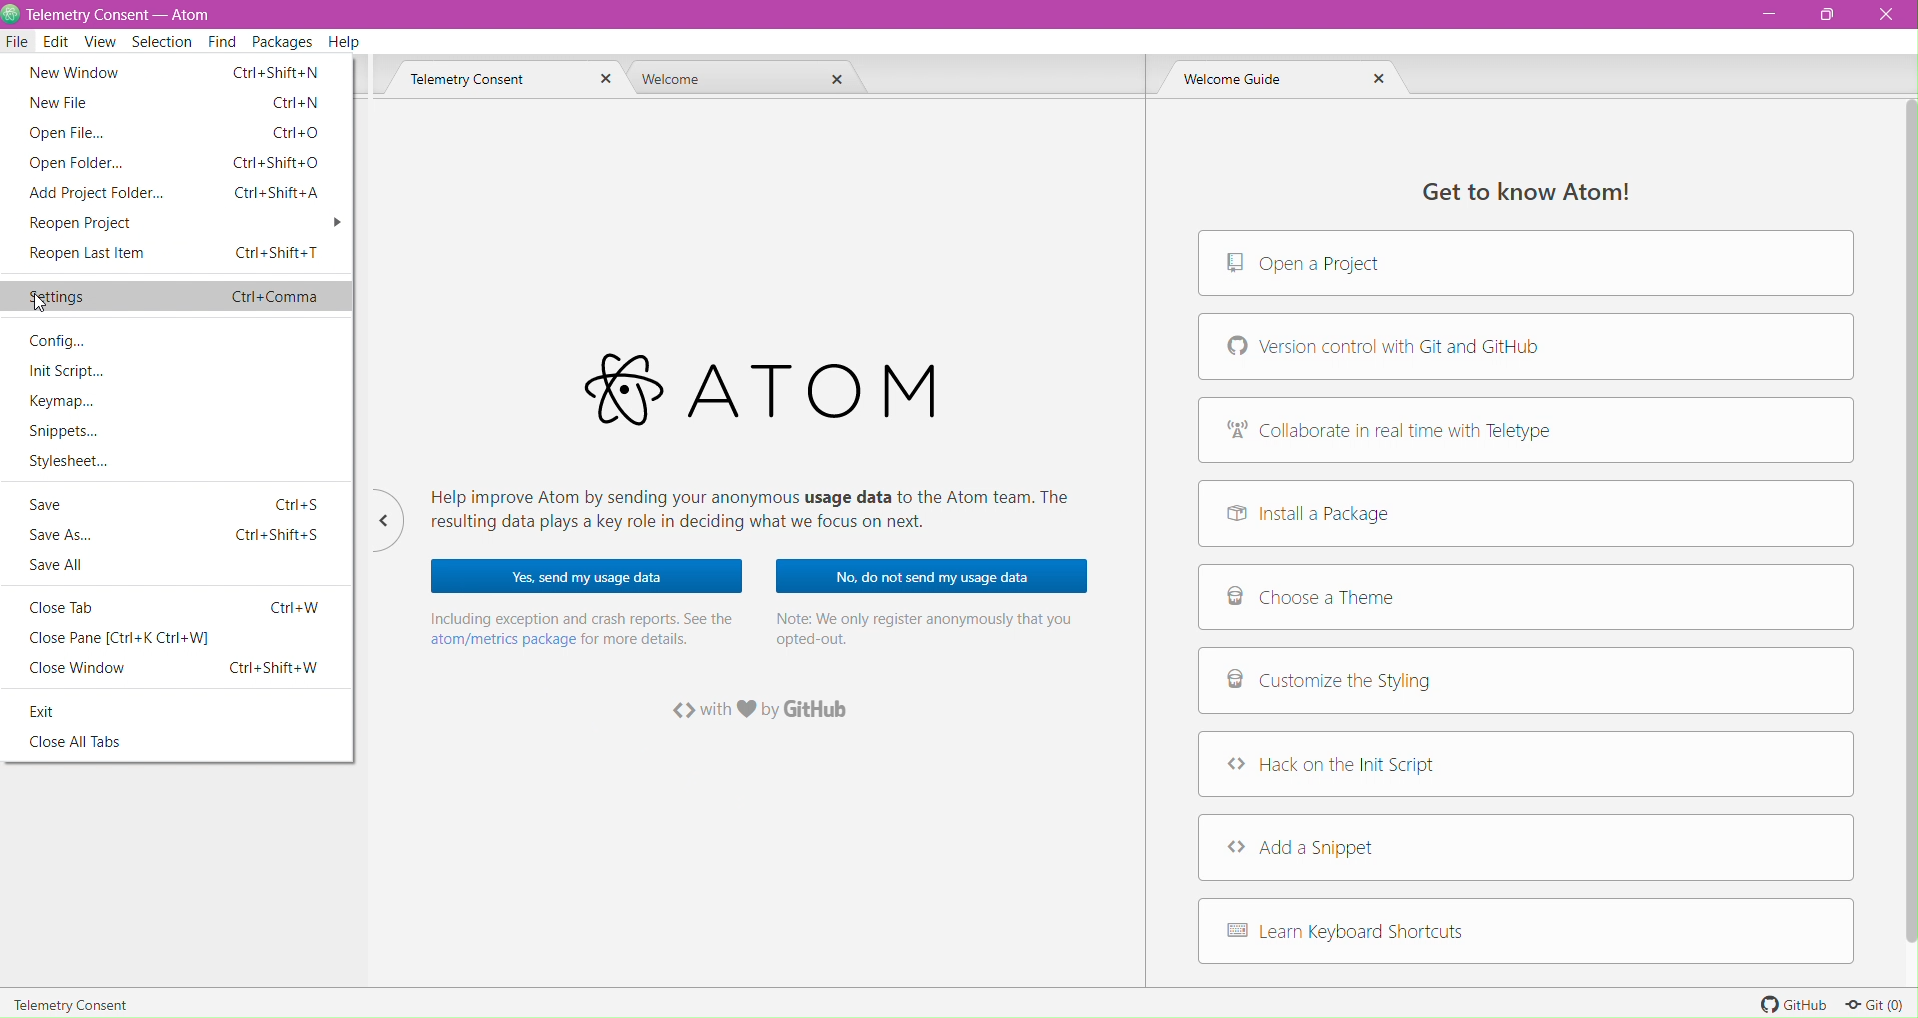 Image resolution: width=1918 pixels, height=1018 pixels. I want to click on Open Folder, so click(180, 165).